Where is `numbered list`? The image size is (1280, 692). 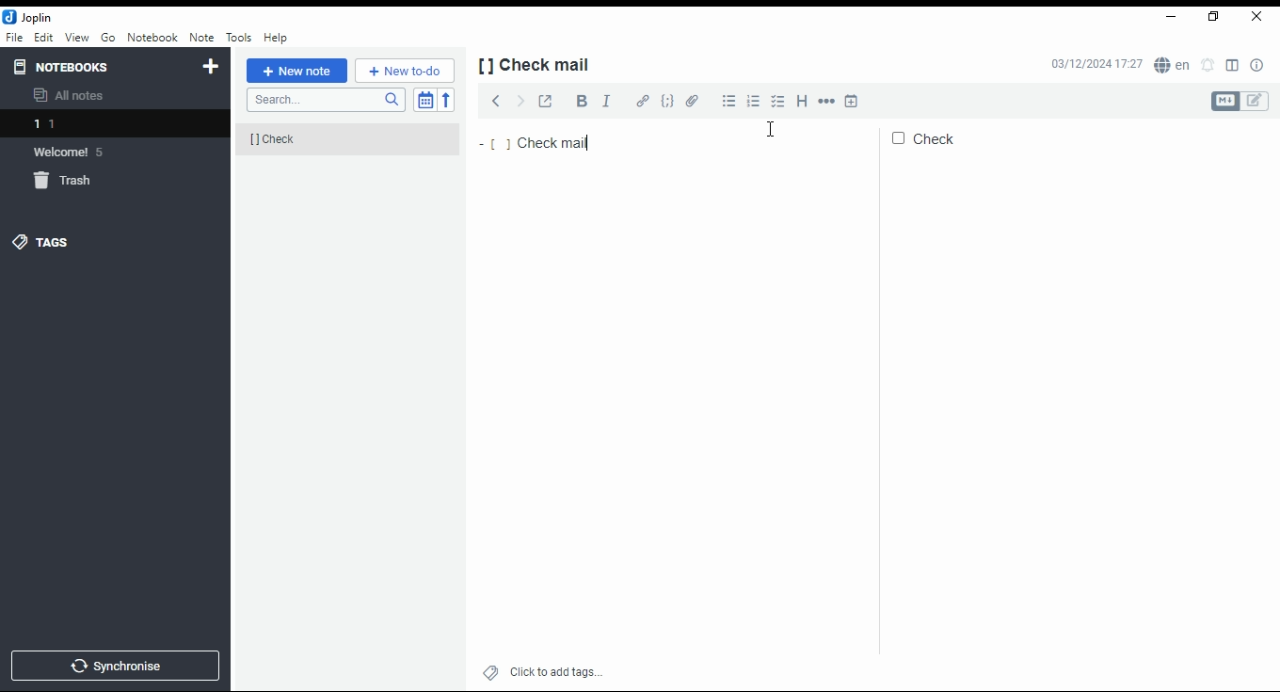
numbered list is located at coordinates (752, 102).